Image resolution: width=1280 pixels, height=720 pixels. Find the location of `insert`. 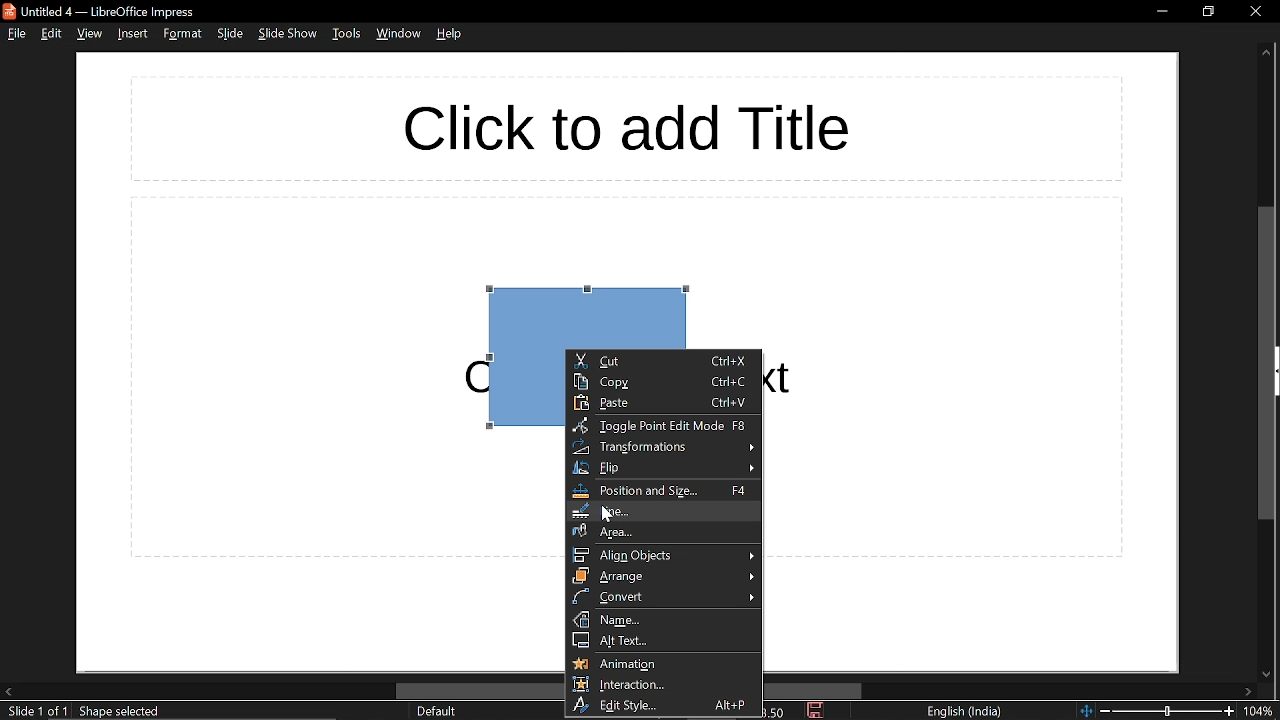

insert is located at coordinates (131, 34).